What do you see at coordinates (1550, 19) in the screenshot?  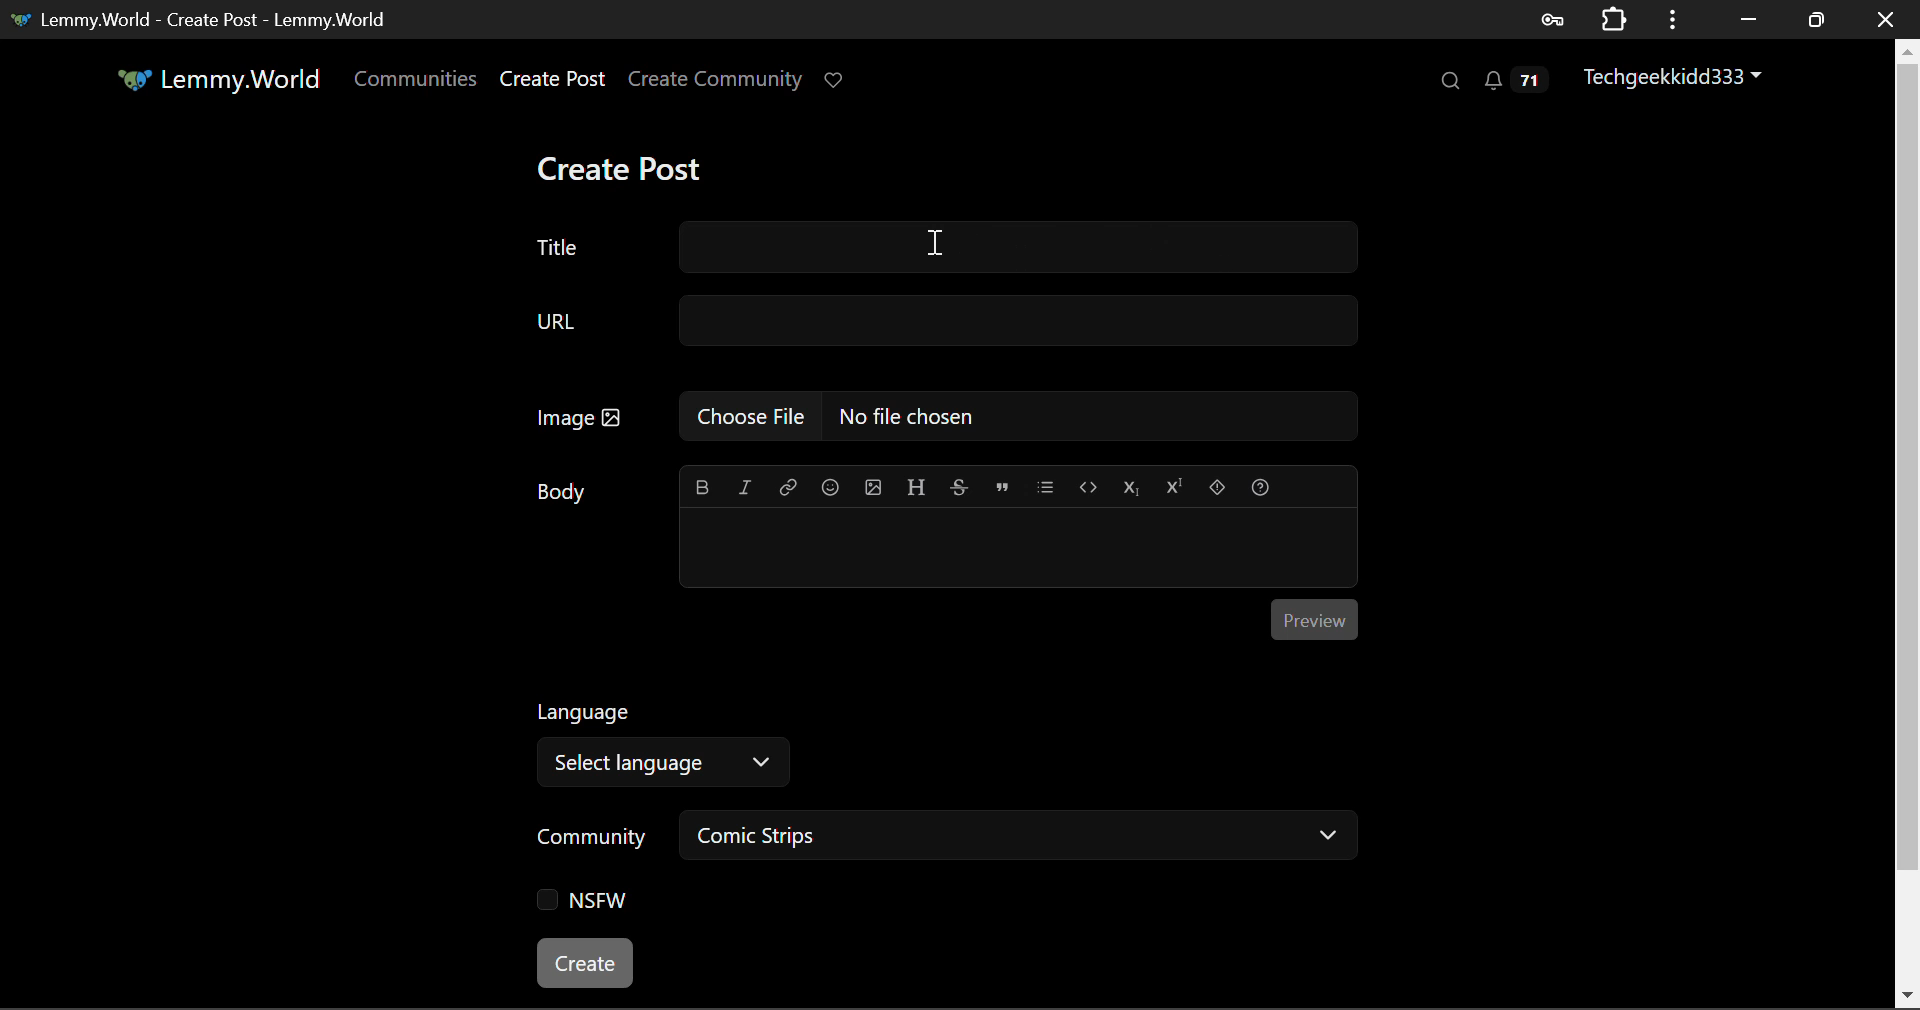 I see `Saved Password Data` at bounding box center [1550, 19].